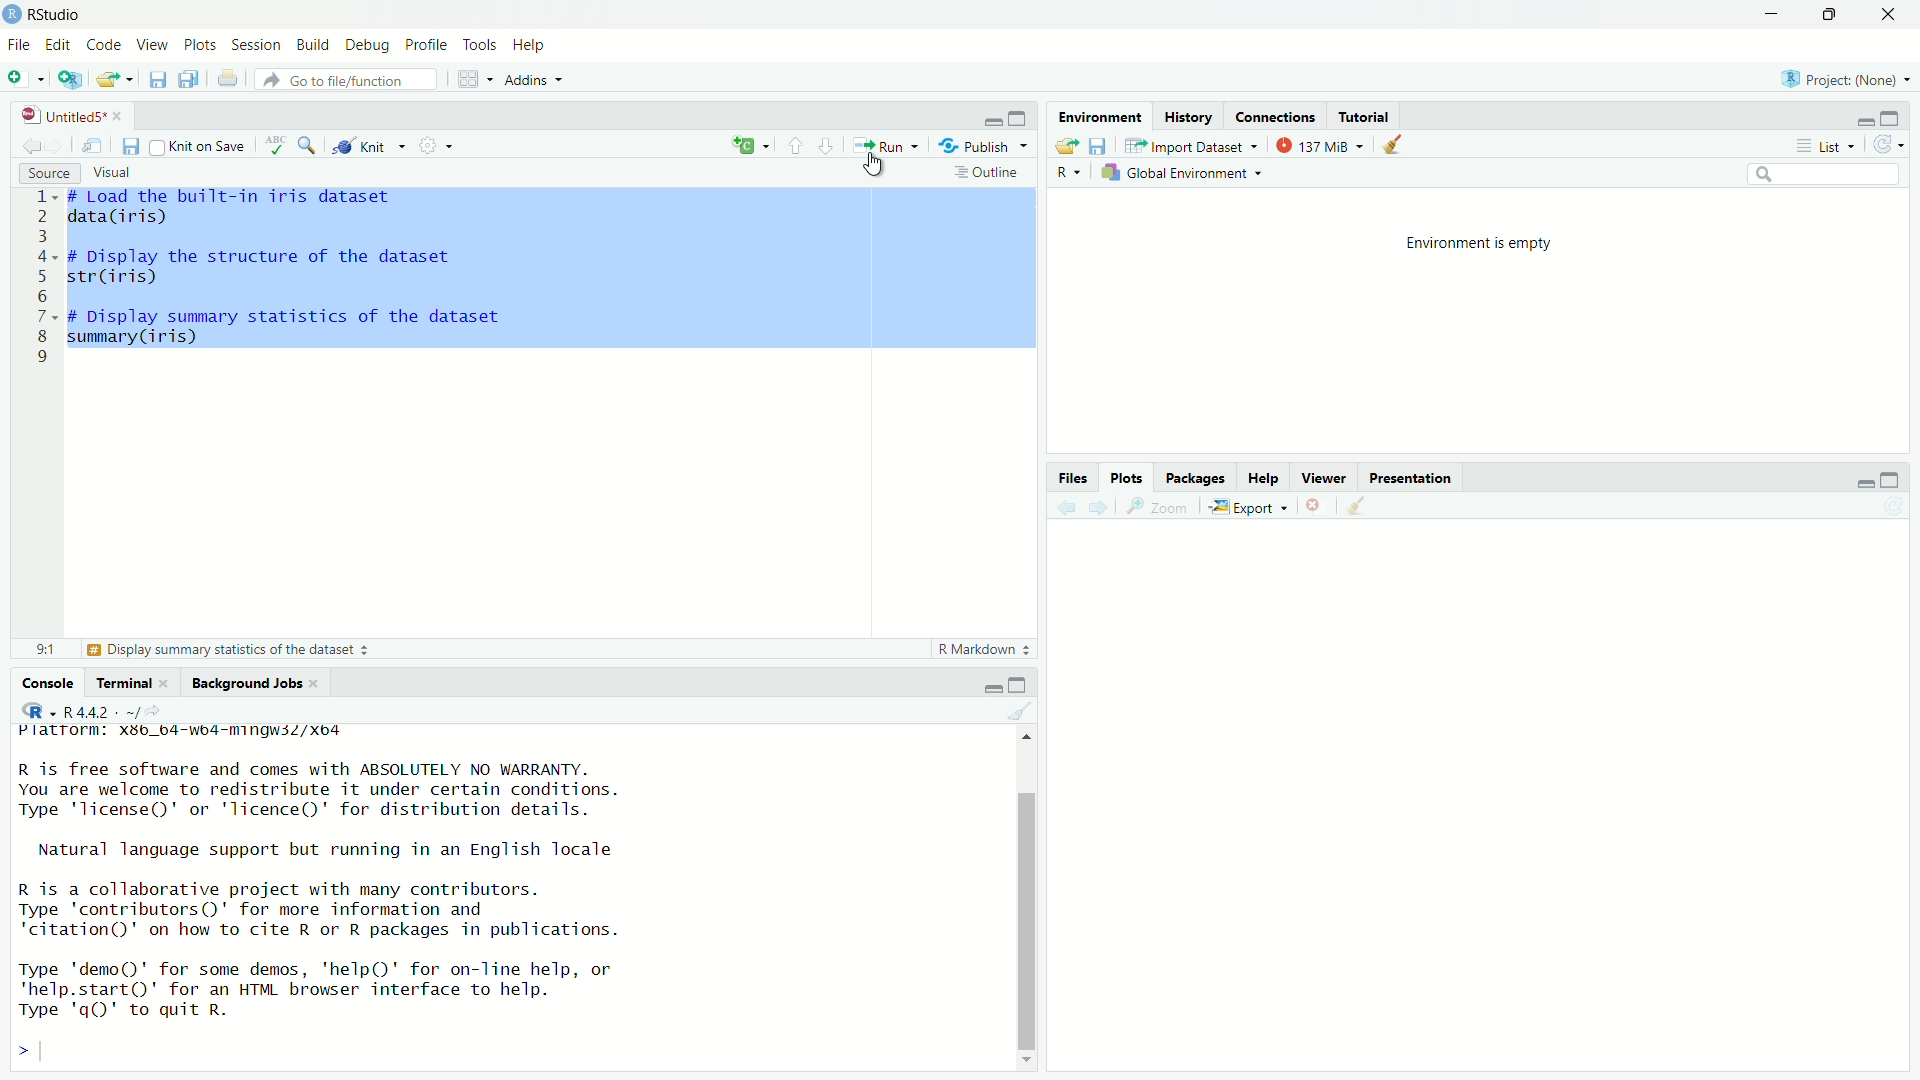 The width and height of the screenshot is (1920, 1080). Describe the element at coordinates (1888, 13) in the screenshot. I see `Close` at that location.